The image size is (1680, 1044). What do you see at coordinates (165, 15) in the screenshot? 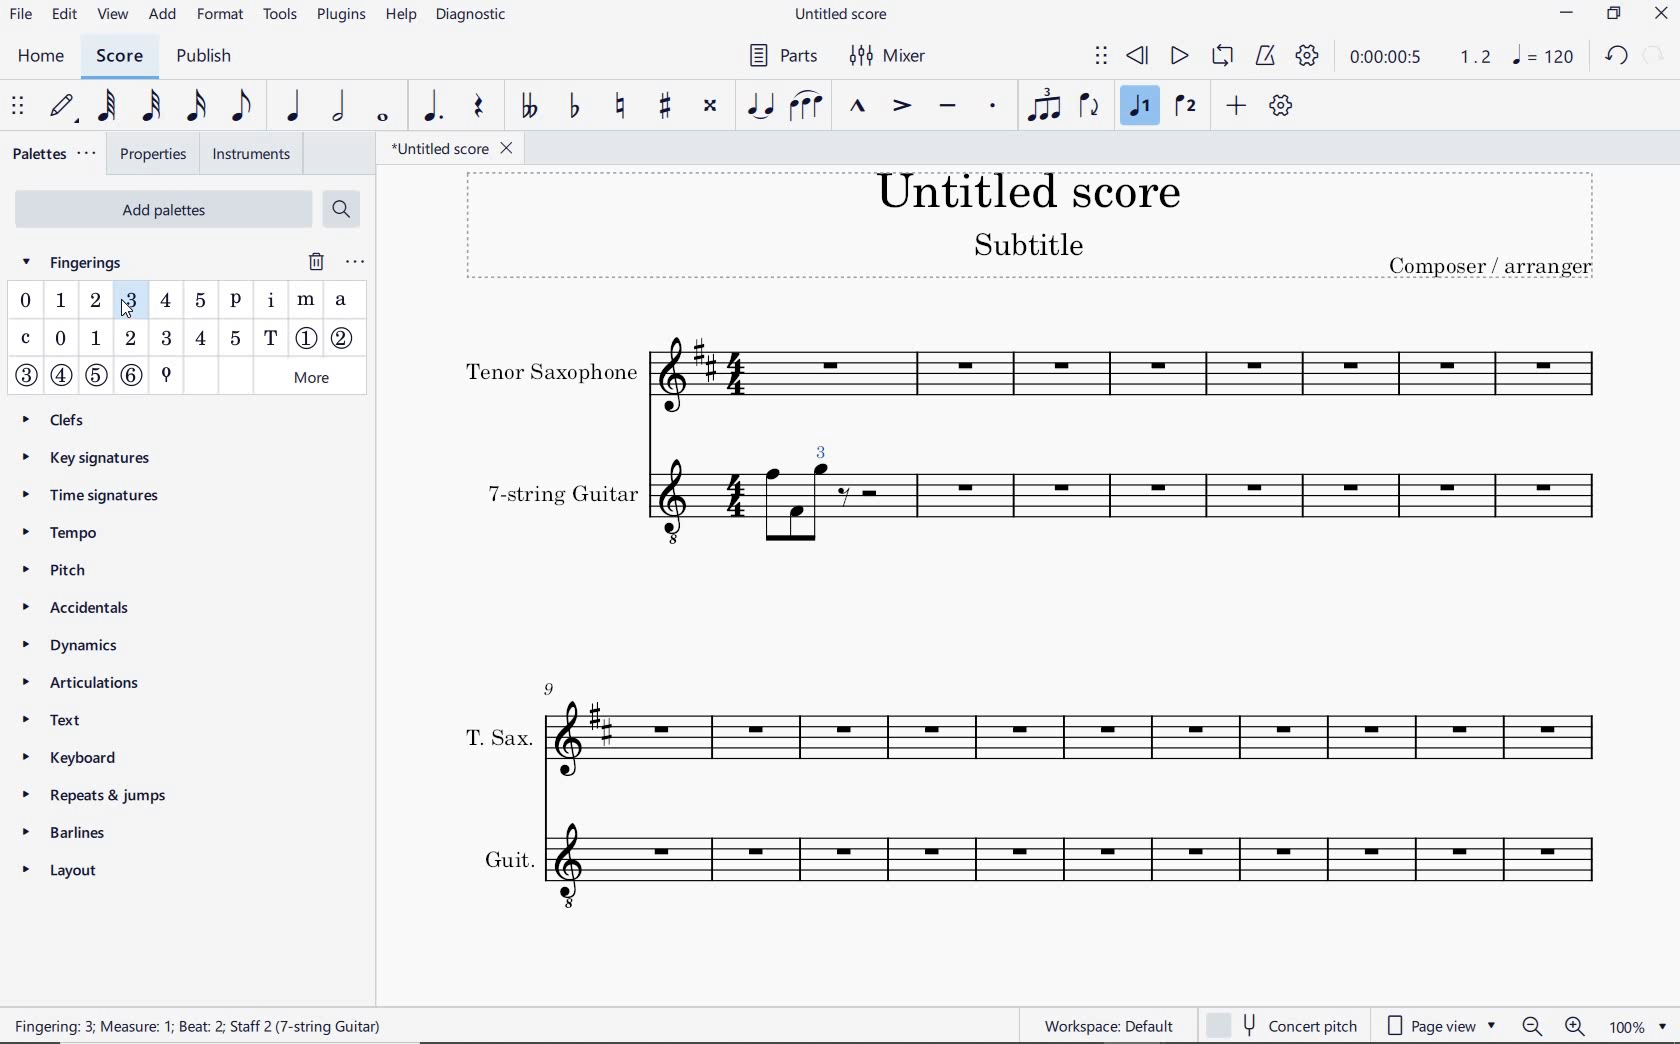
I see `ADD` at bounding box center [165, 15].